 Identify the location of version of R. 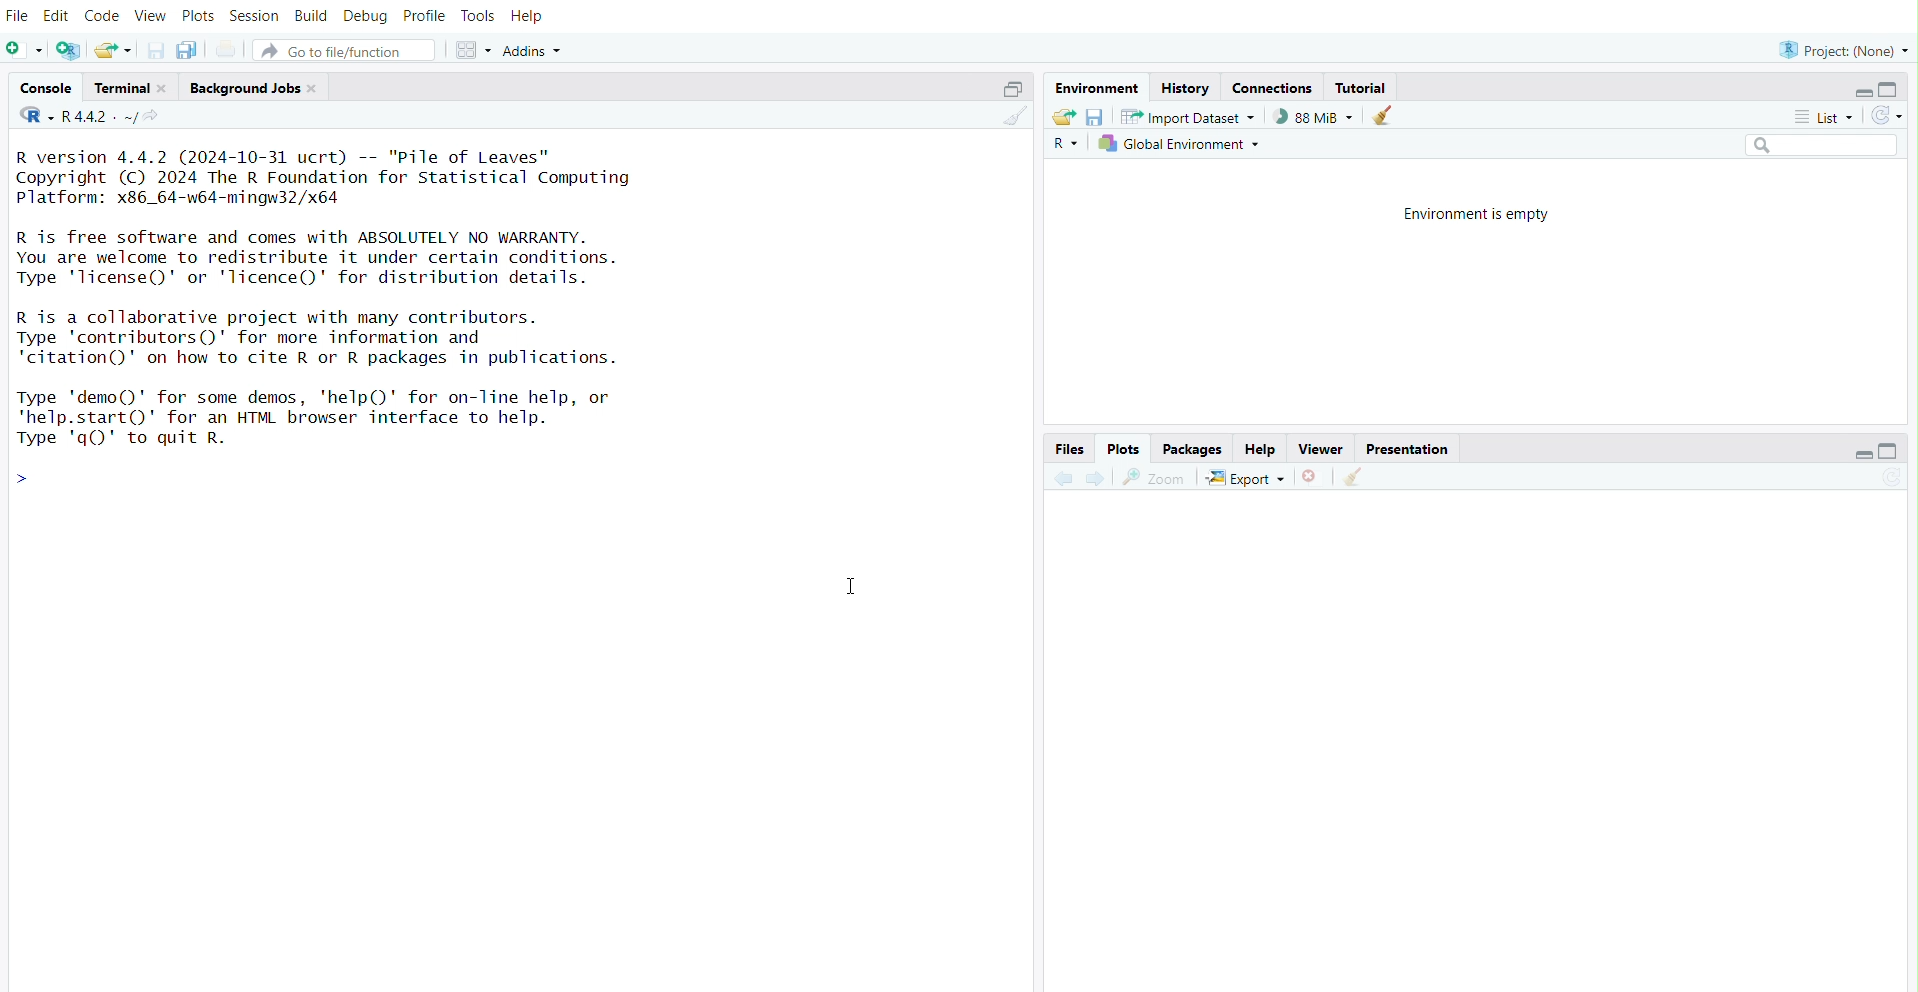
(366, 175).